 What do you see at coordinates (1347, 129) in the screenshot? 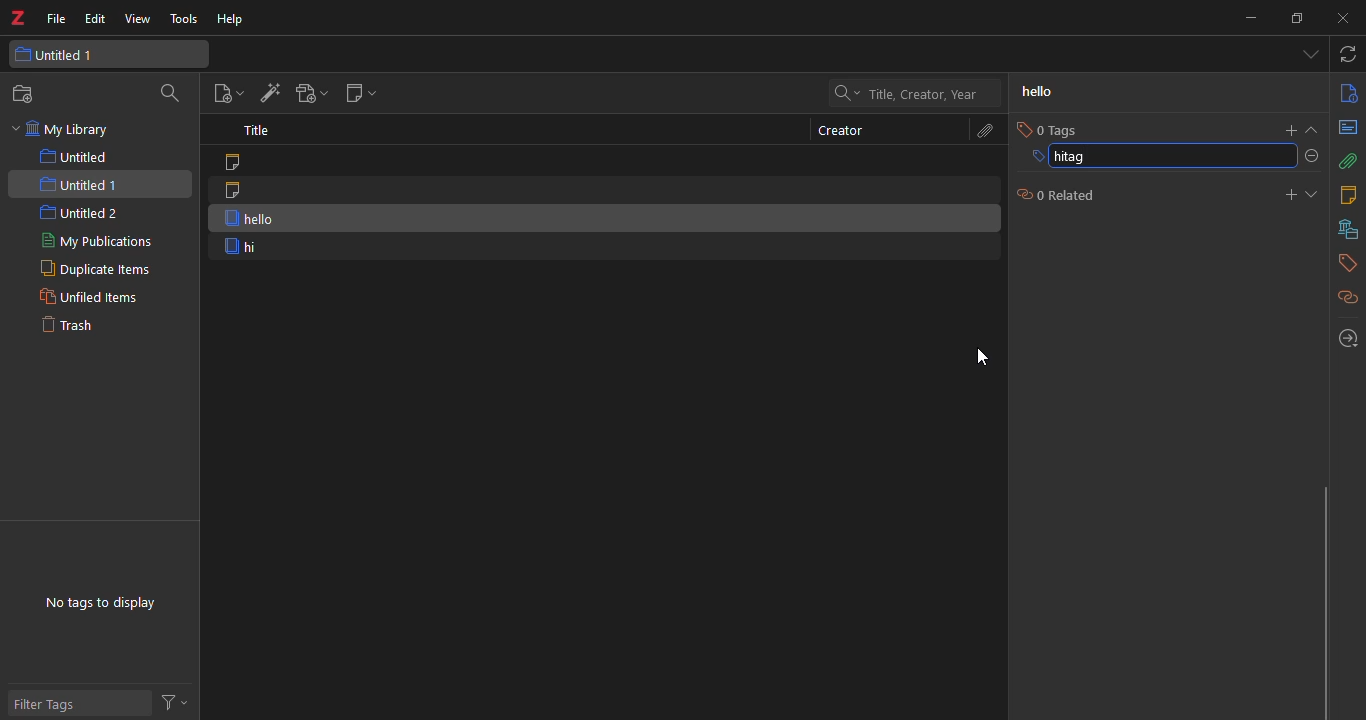
I see `abstract` at bounding box center [1347, 129].